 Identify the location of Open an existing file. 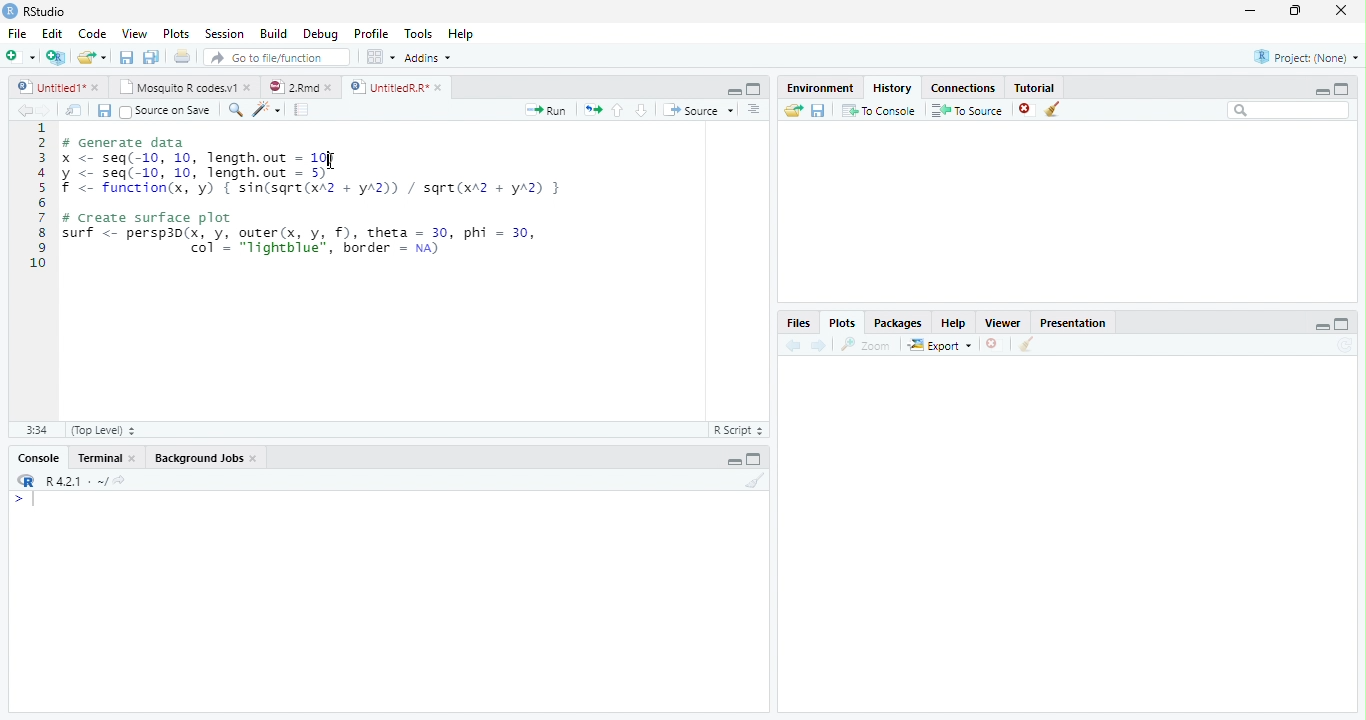
(84, 57).